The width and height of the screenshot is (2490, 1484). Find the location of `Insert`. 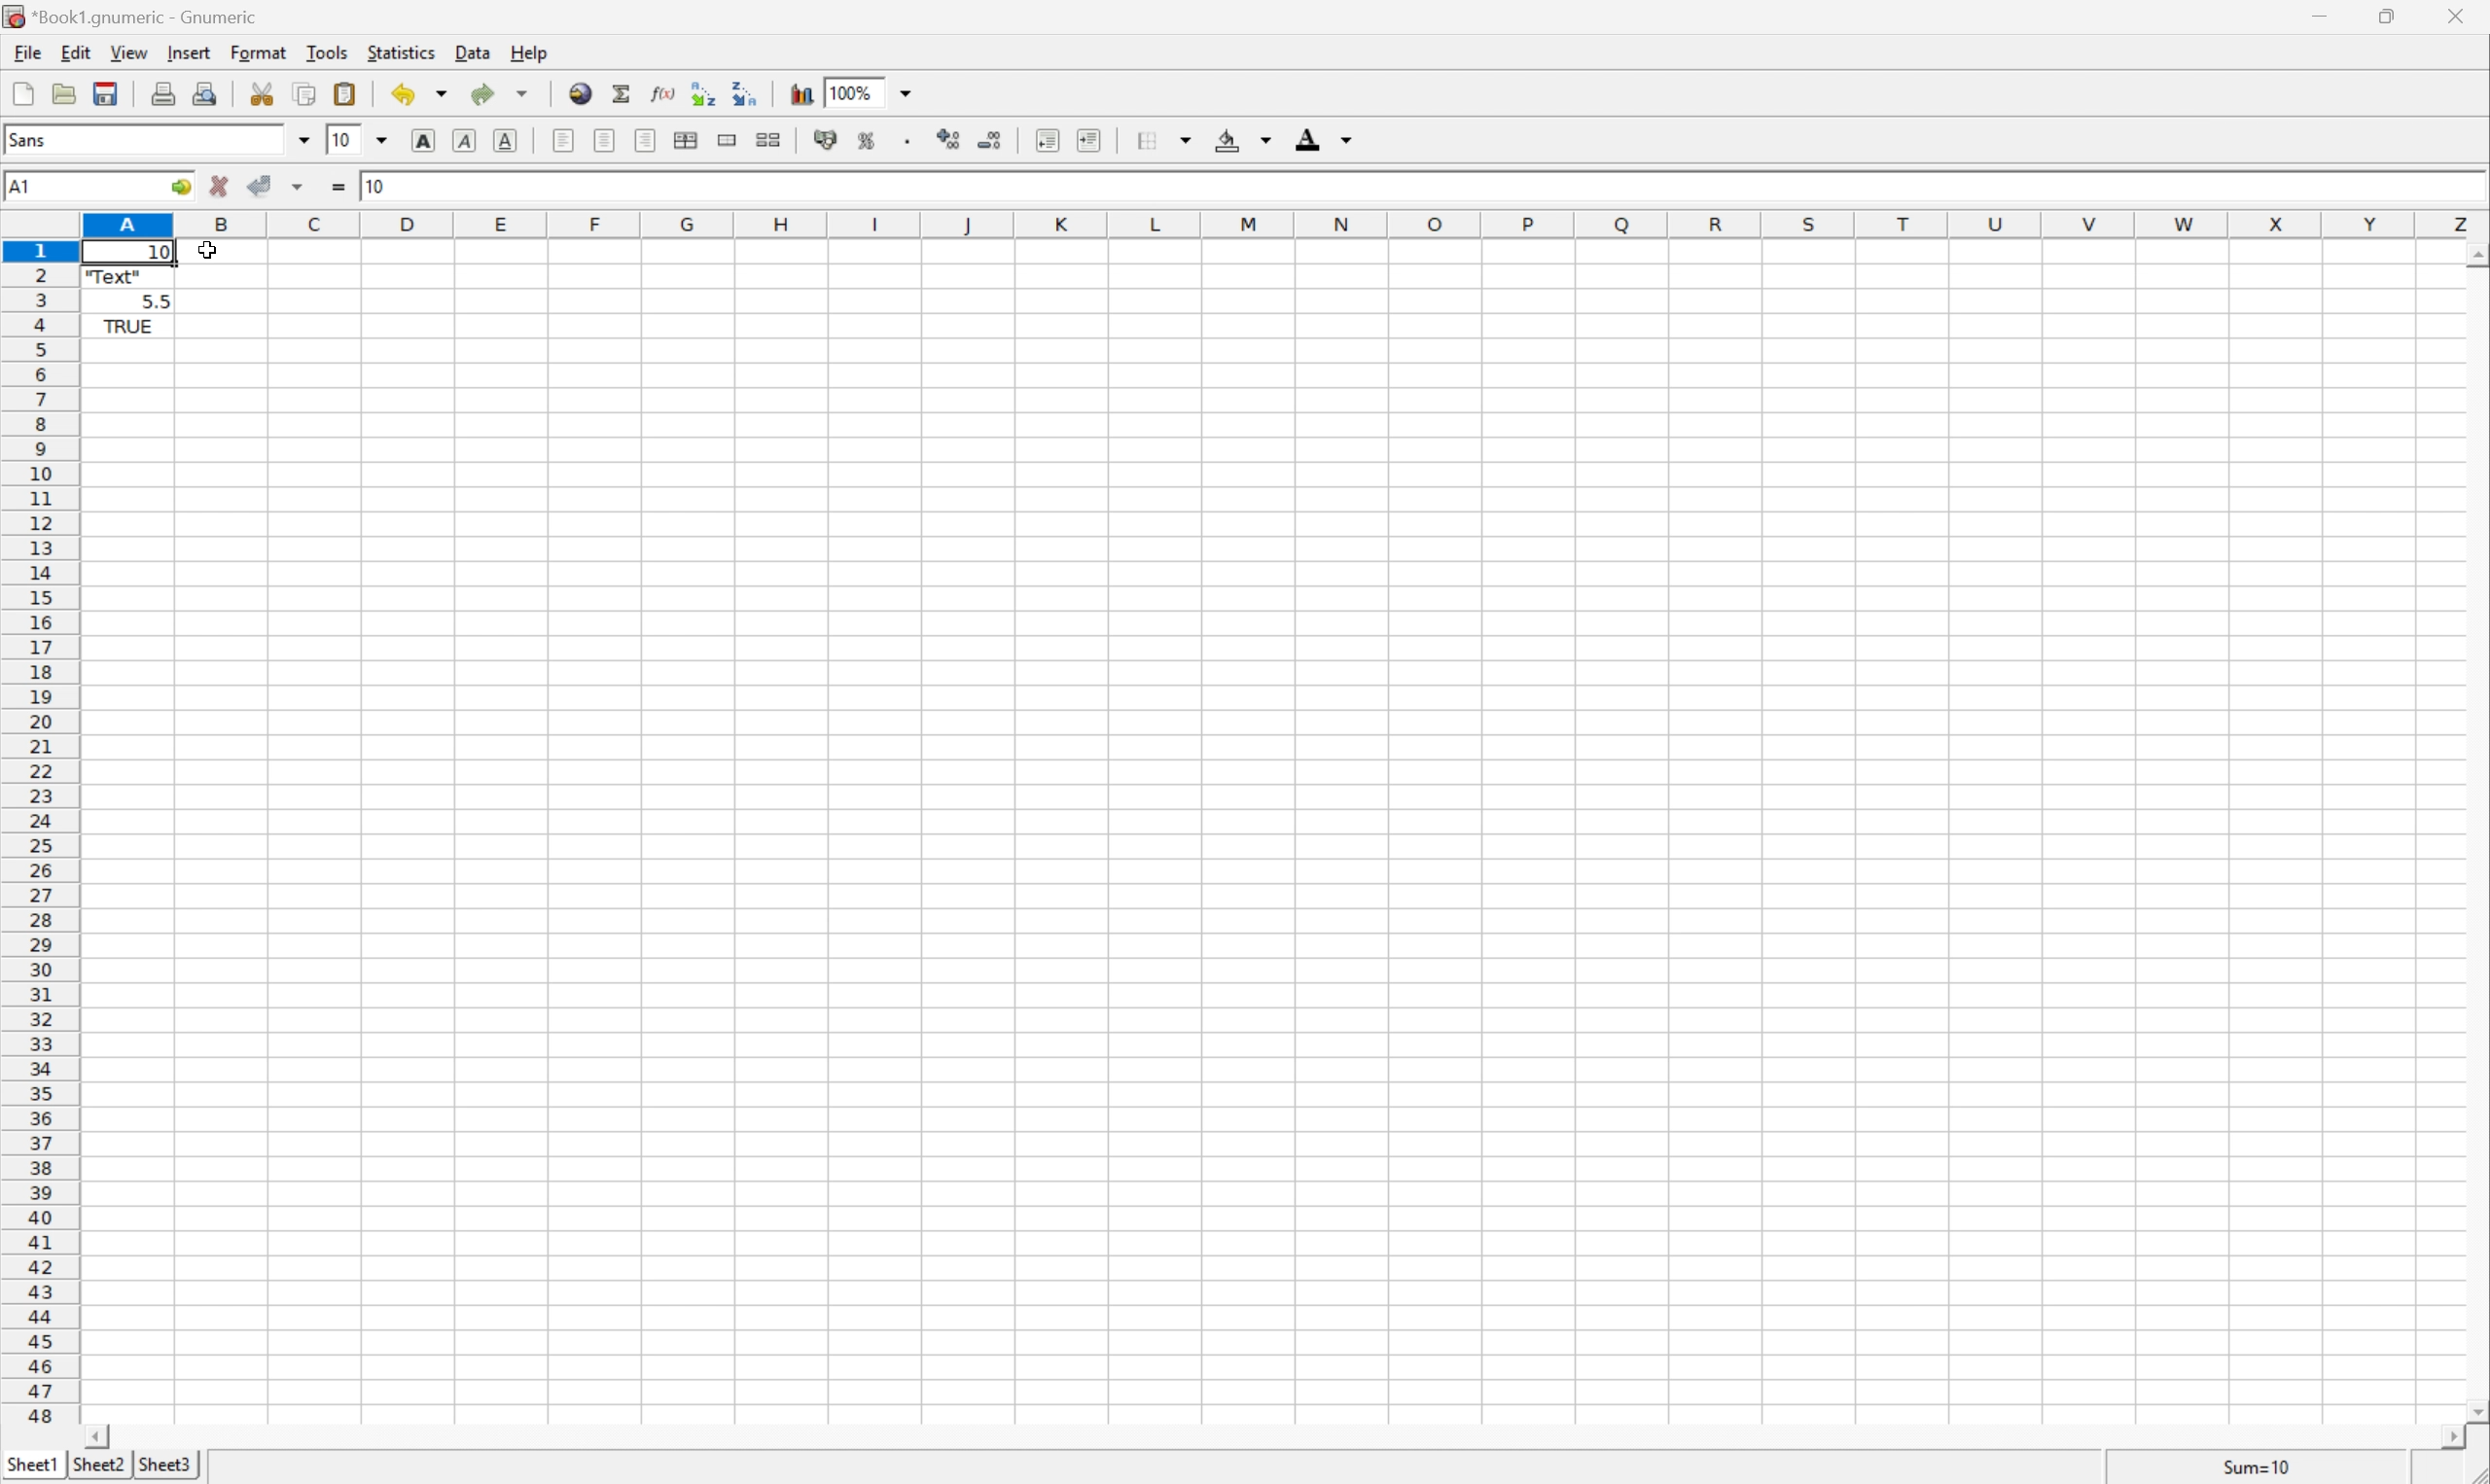

Insert is located at coordinates (187, 51).